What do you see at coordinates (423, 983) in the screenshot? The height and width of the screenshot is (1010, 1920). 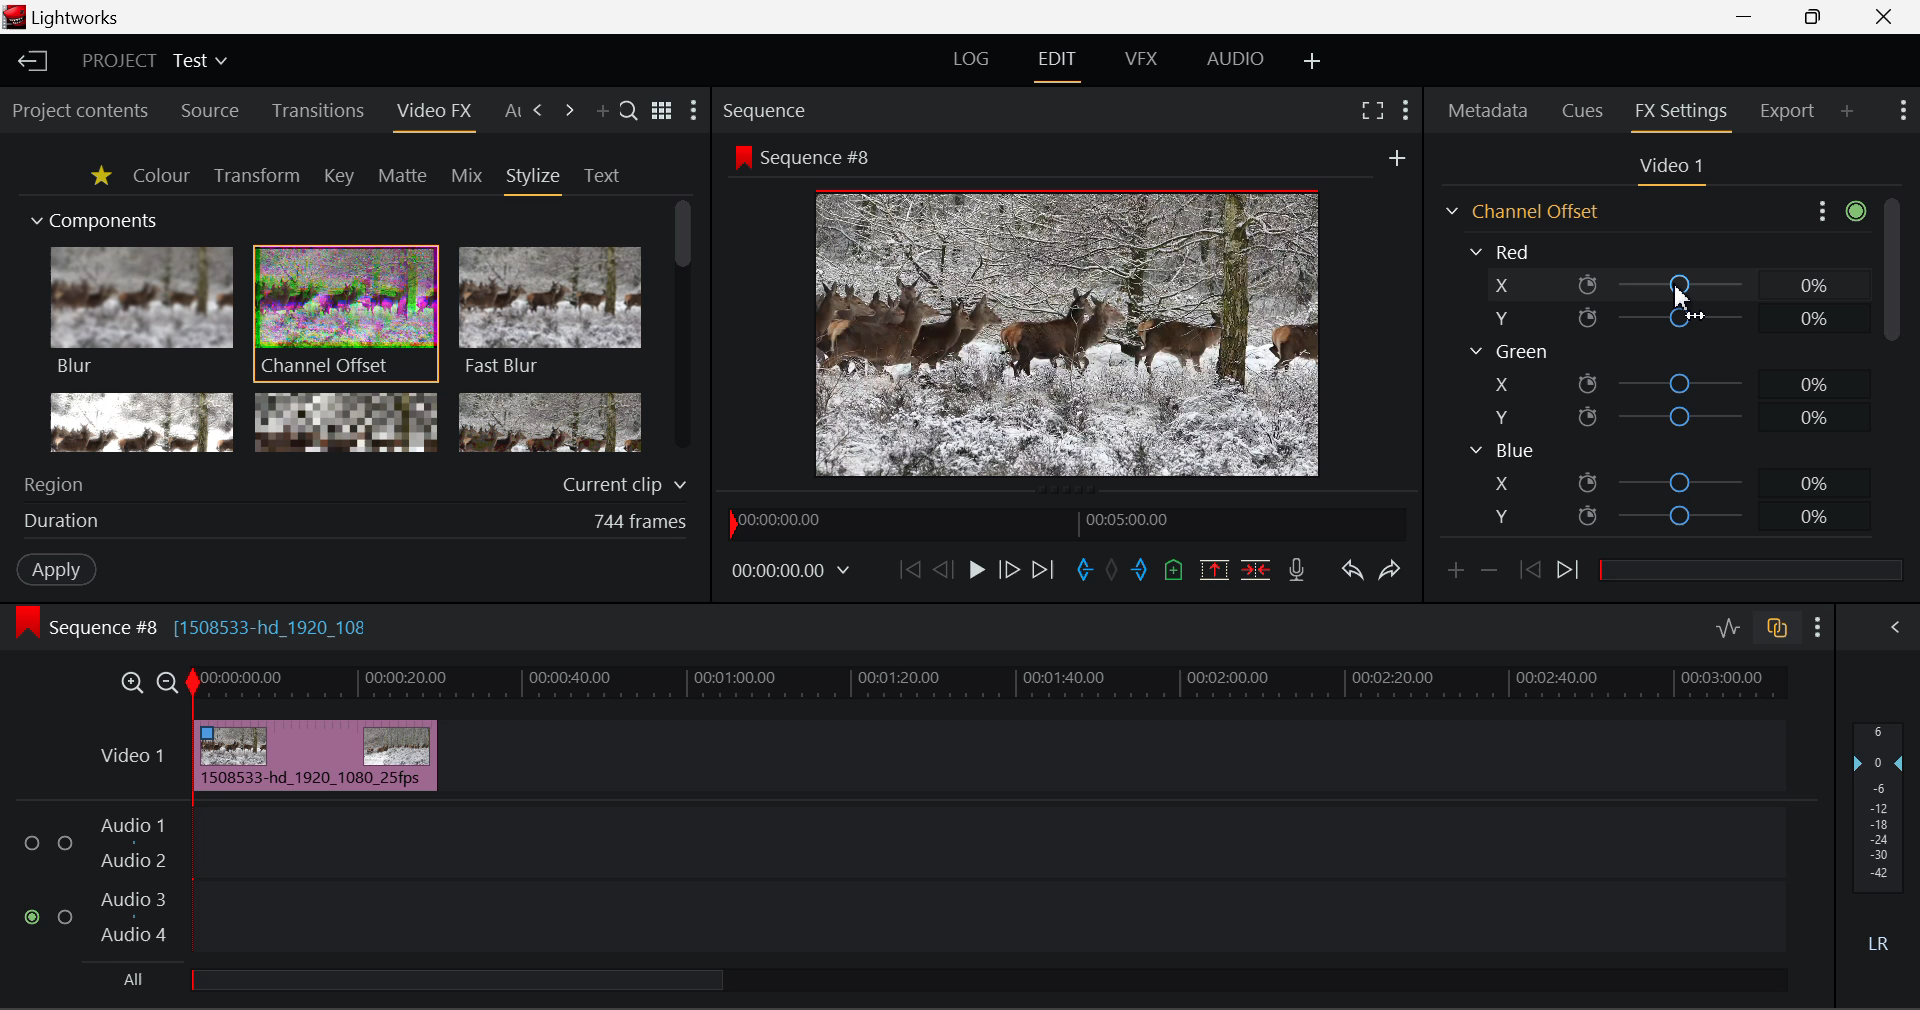 I see `all` at bounding box center [423, 983].